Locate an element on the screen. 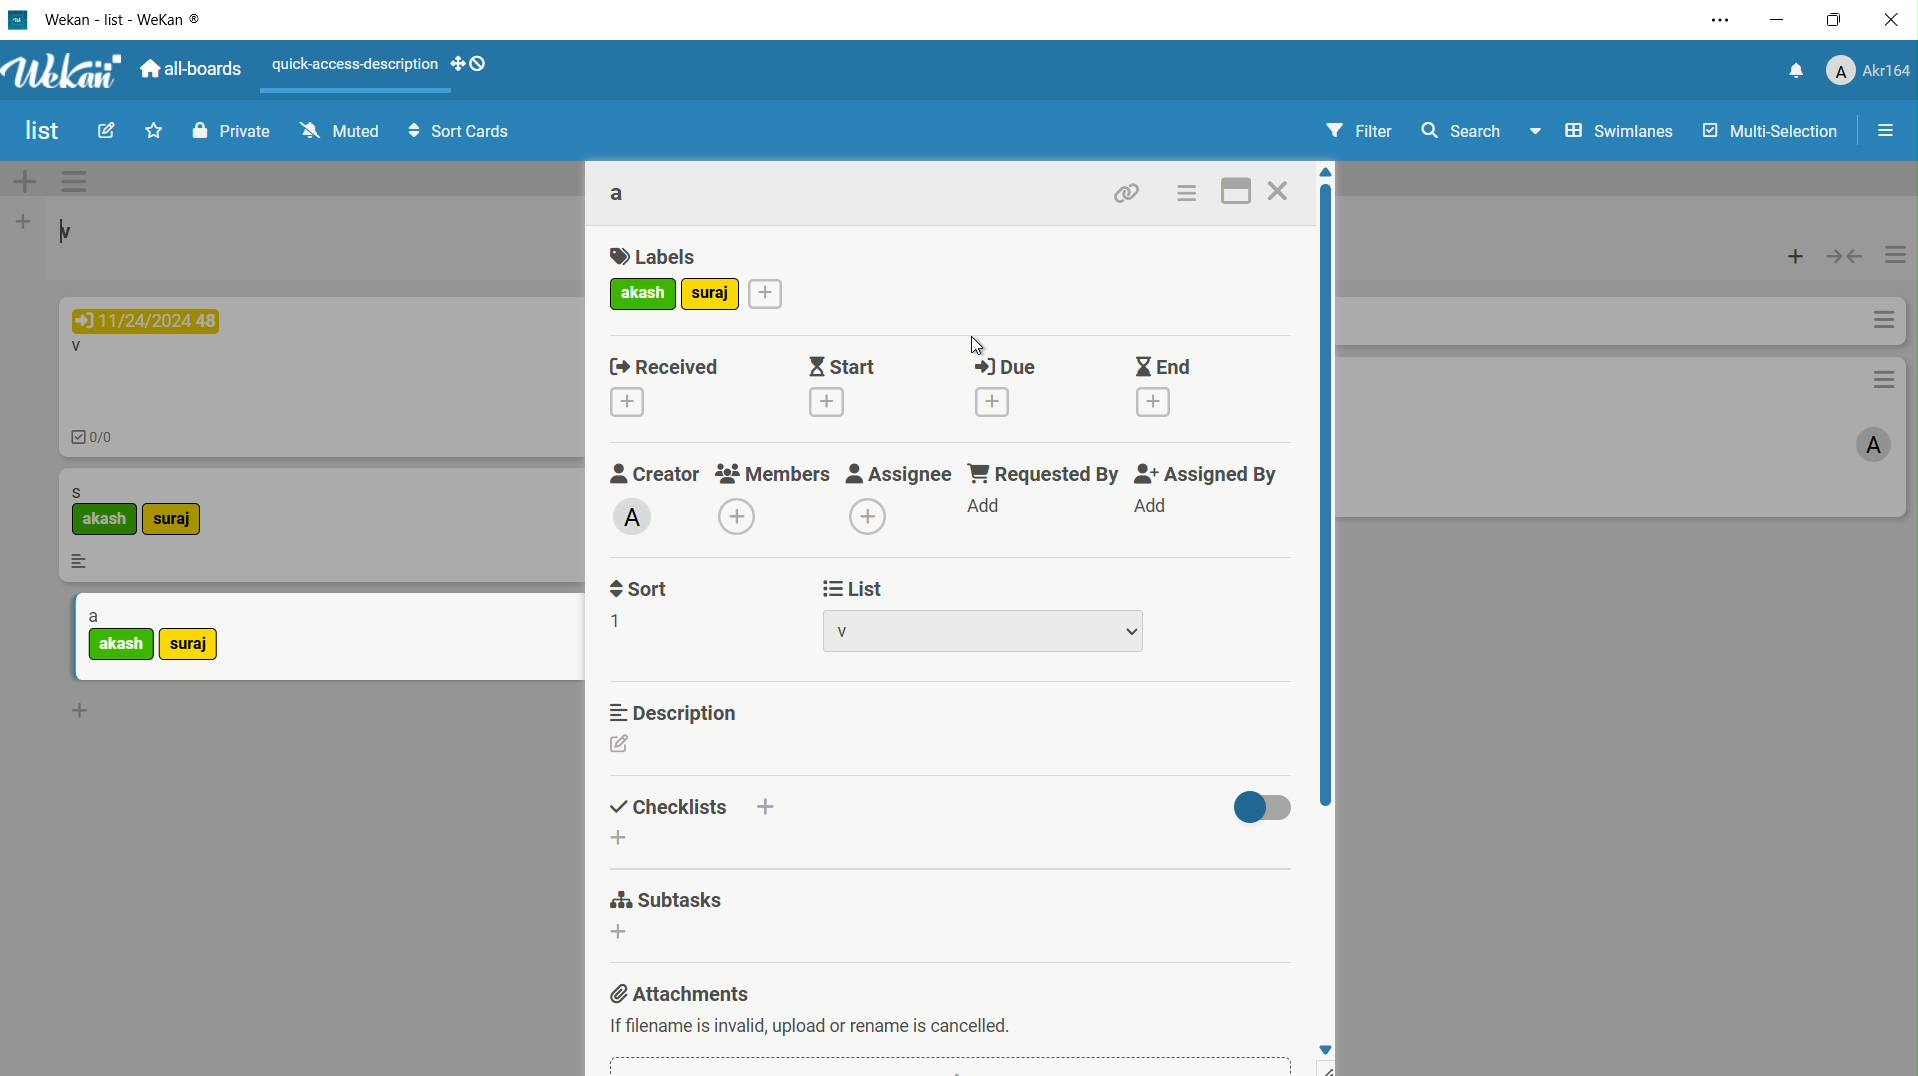 The width and height of the screenshot is (1918, 1076). app icon is located at coordinates (20, 19).